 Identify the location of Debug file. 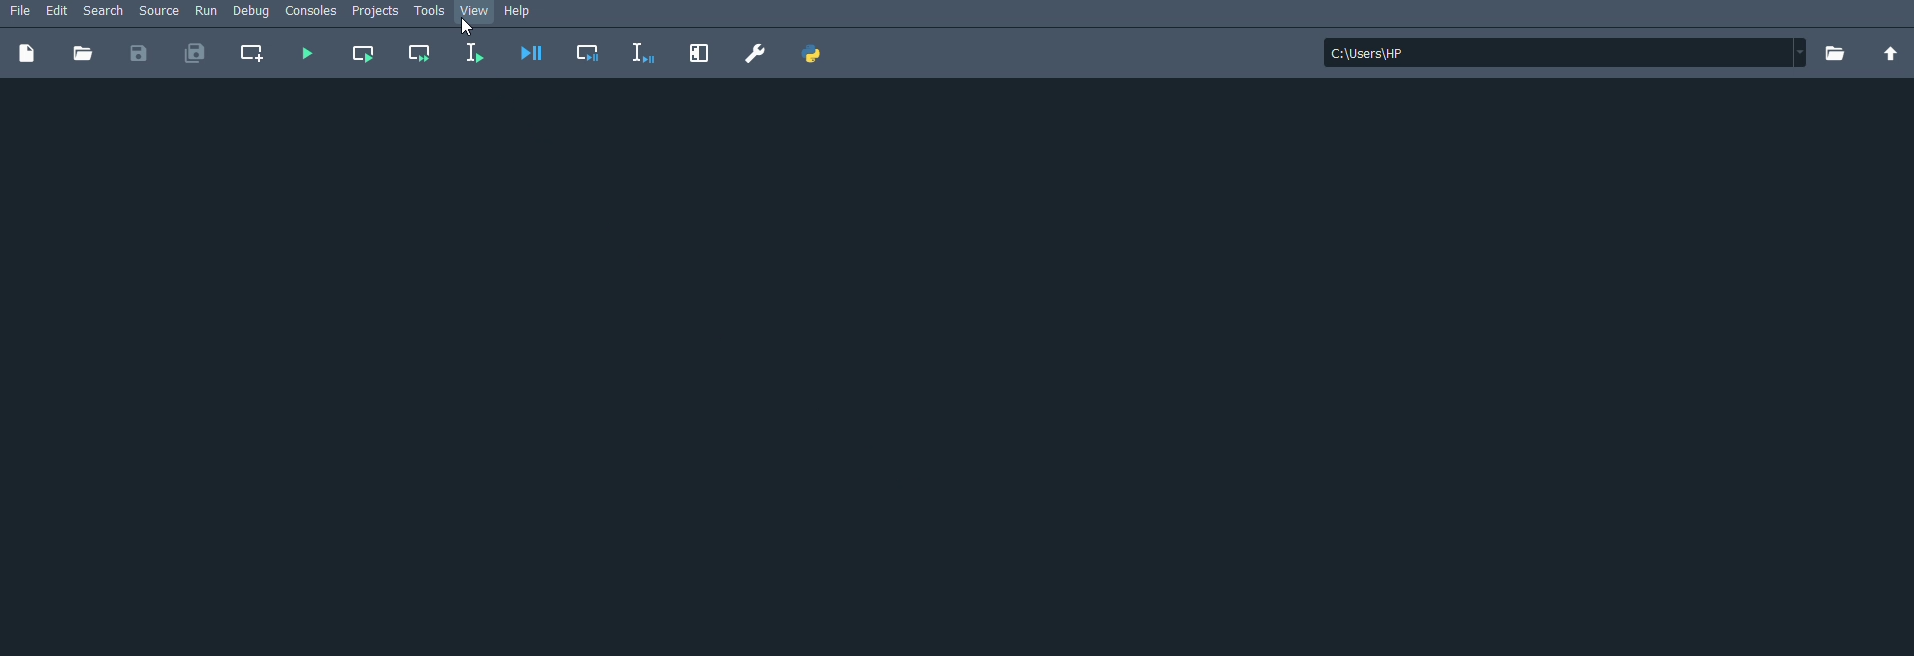
(532, 53).